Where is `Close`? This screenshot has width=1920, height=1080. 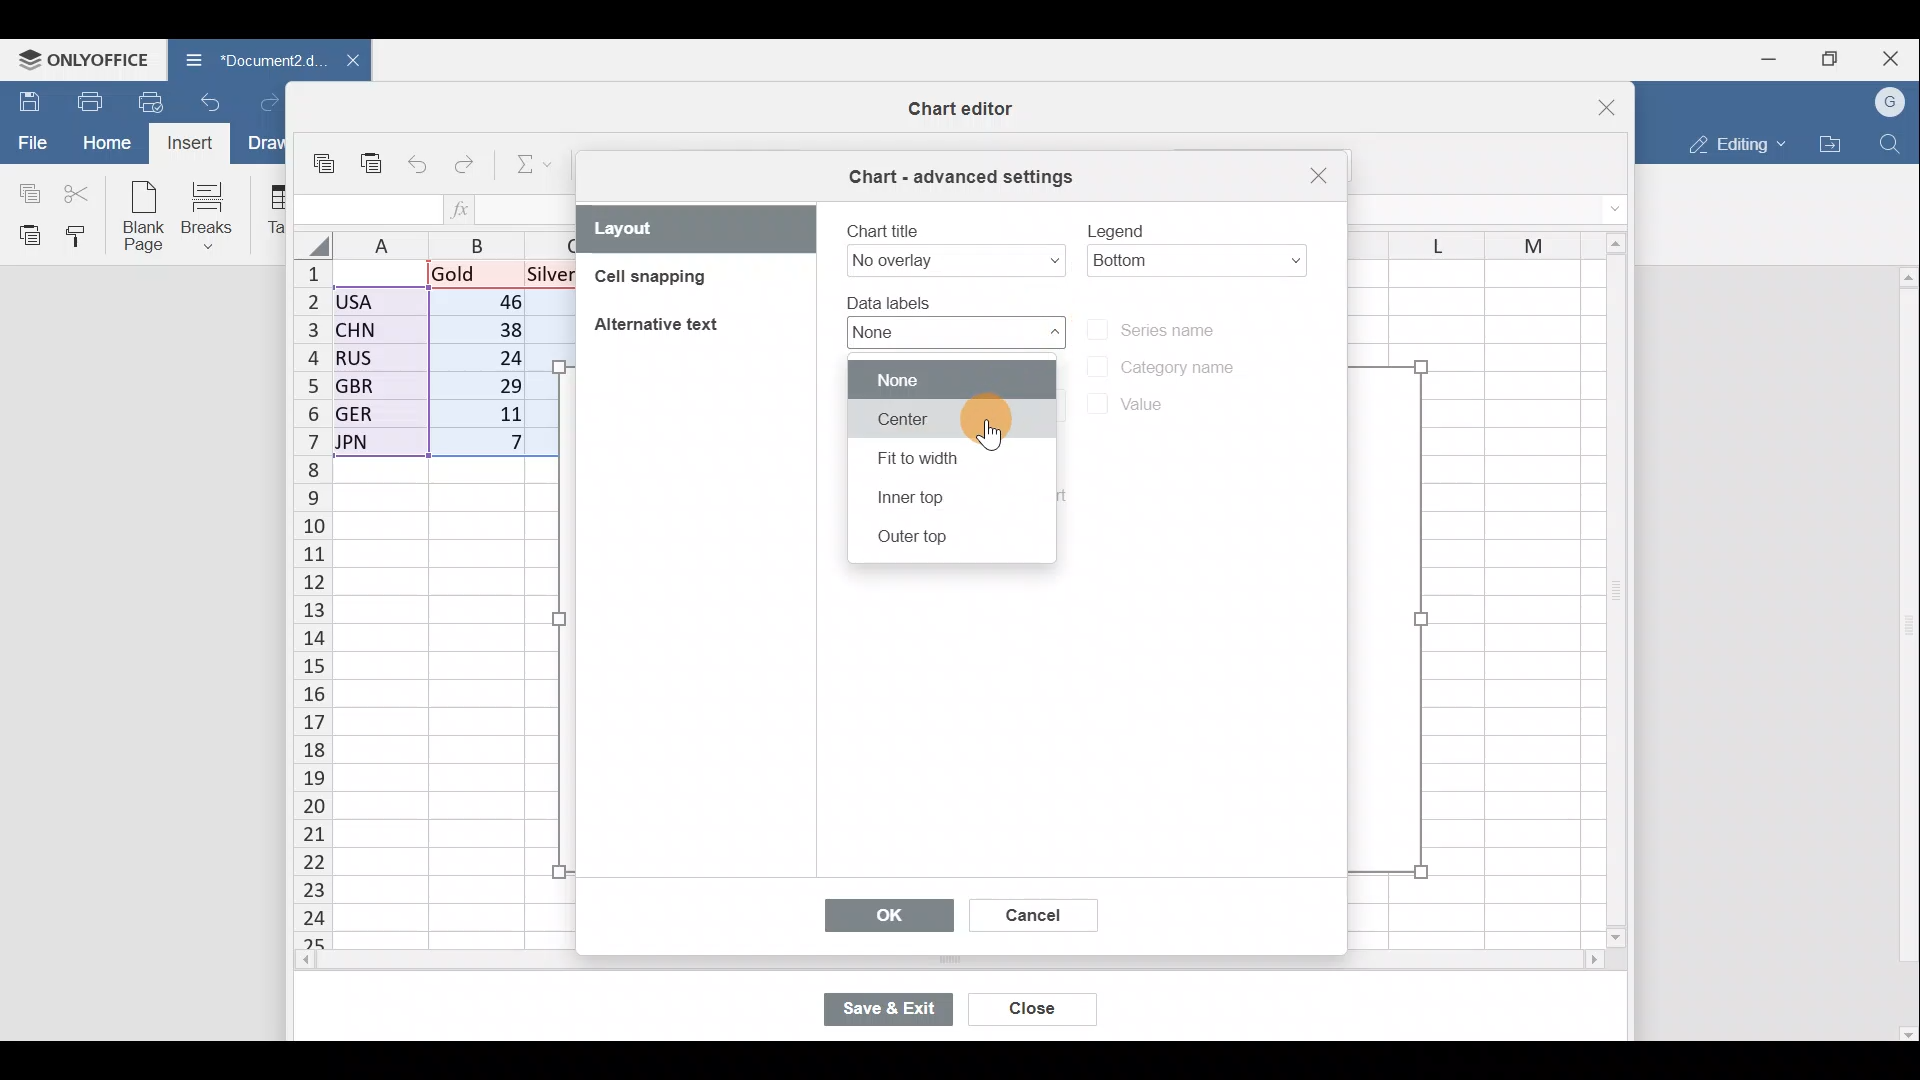
Close is located at coordinates (1896, 57).